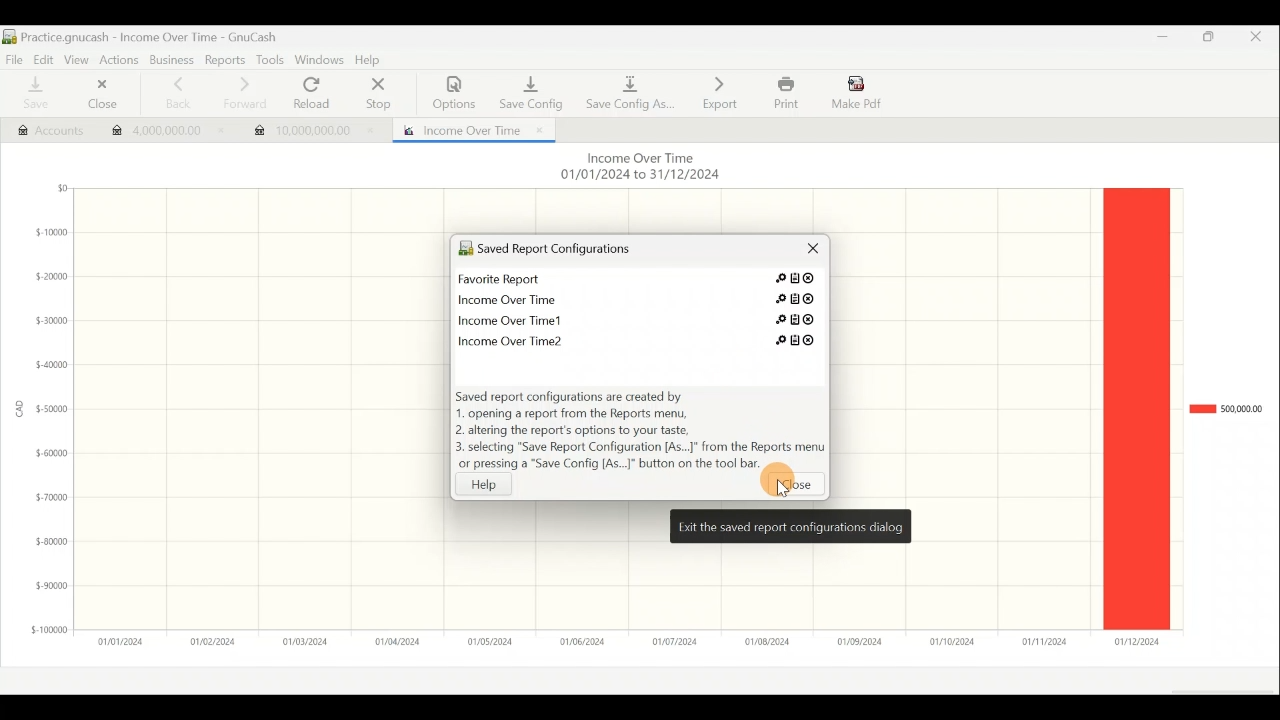  What do you see at coordinates (858, 91) in the screenshot?
I see `Make Pdf` at bounding box center [858, 91].